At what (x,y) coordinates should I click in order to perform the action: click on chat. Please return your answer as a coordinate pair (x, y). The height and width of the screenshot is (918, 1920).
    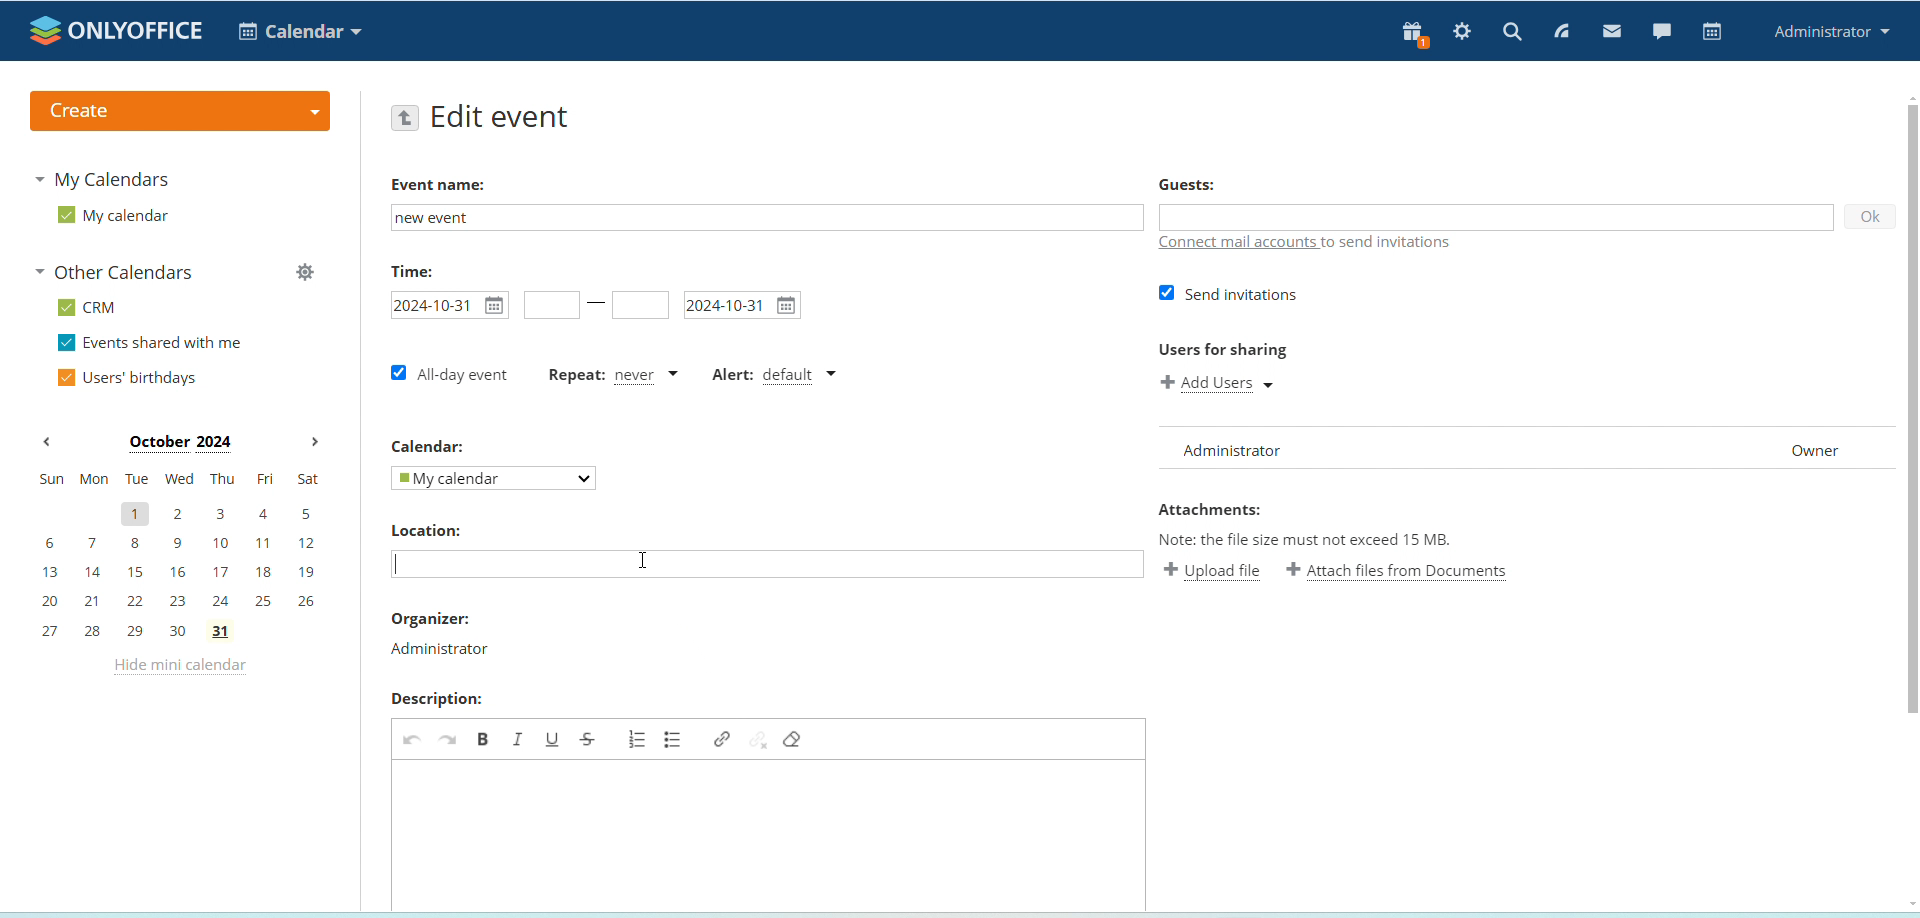
    Looking at the image, I should click on (1661, 30).